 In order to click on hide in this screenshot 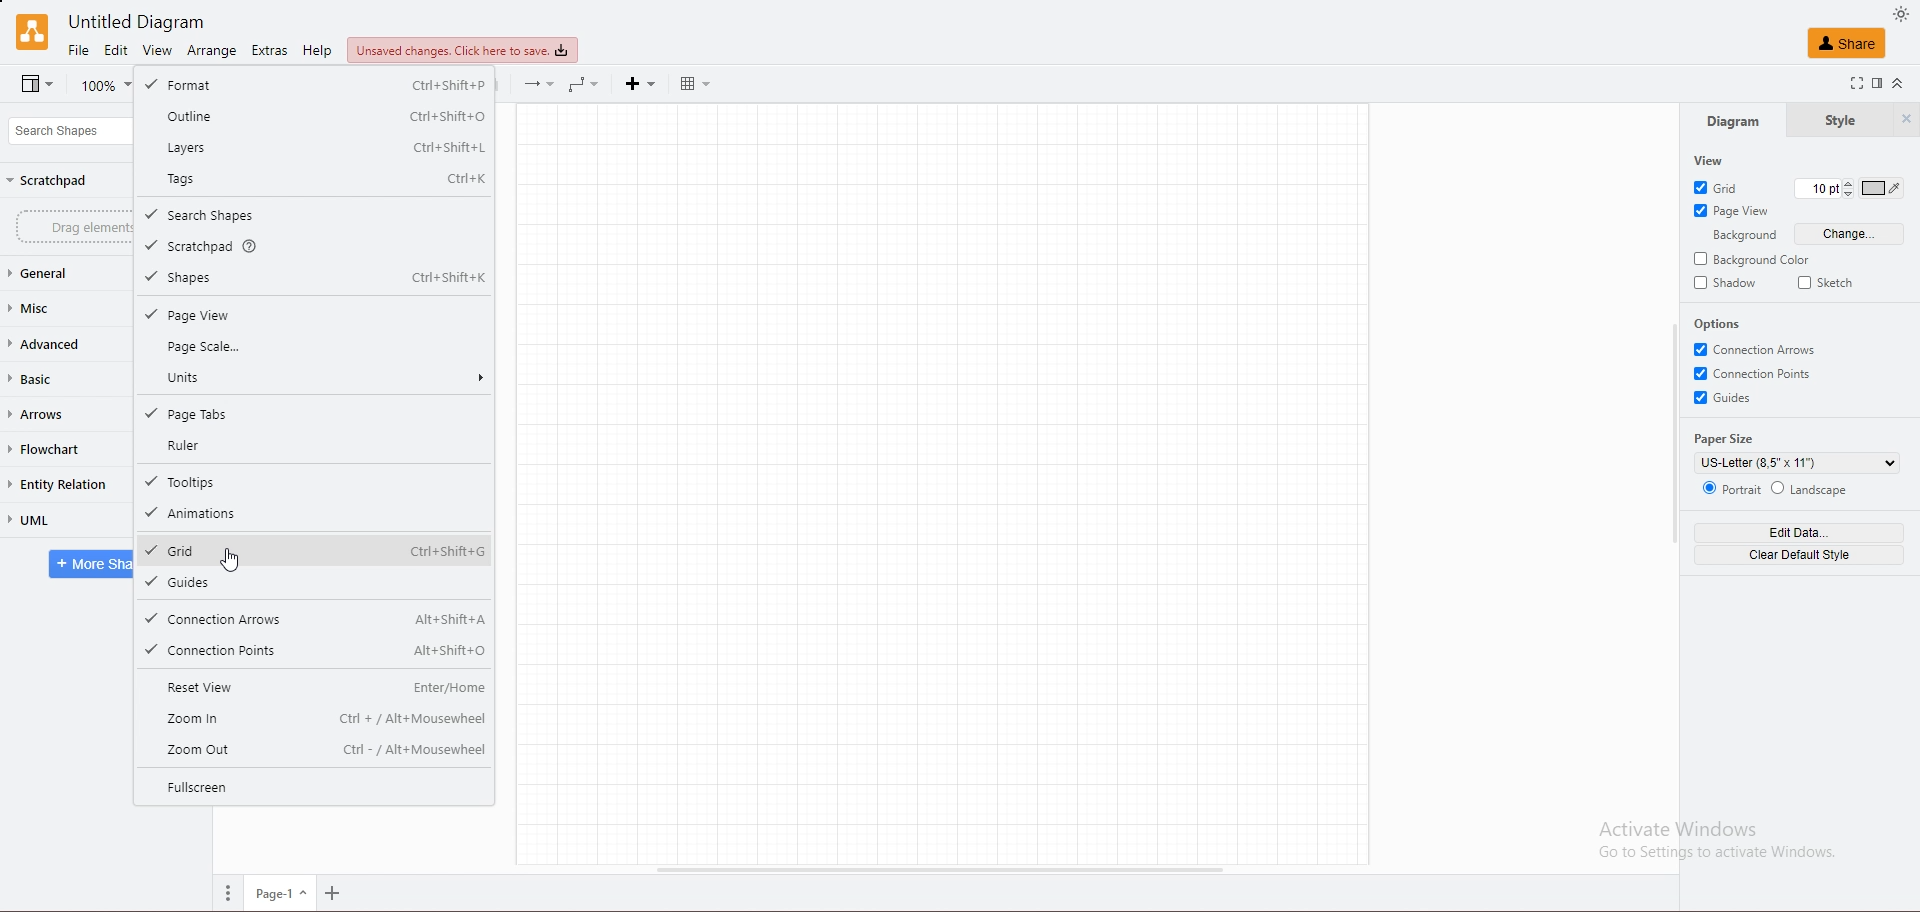, I will do `click(1907, 121)`.